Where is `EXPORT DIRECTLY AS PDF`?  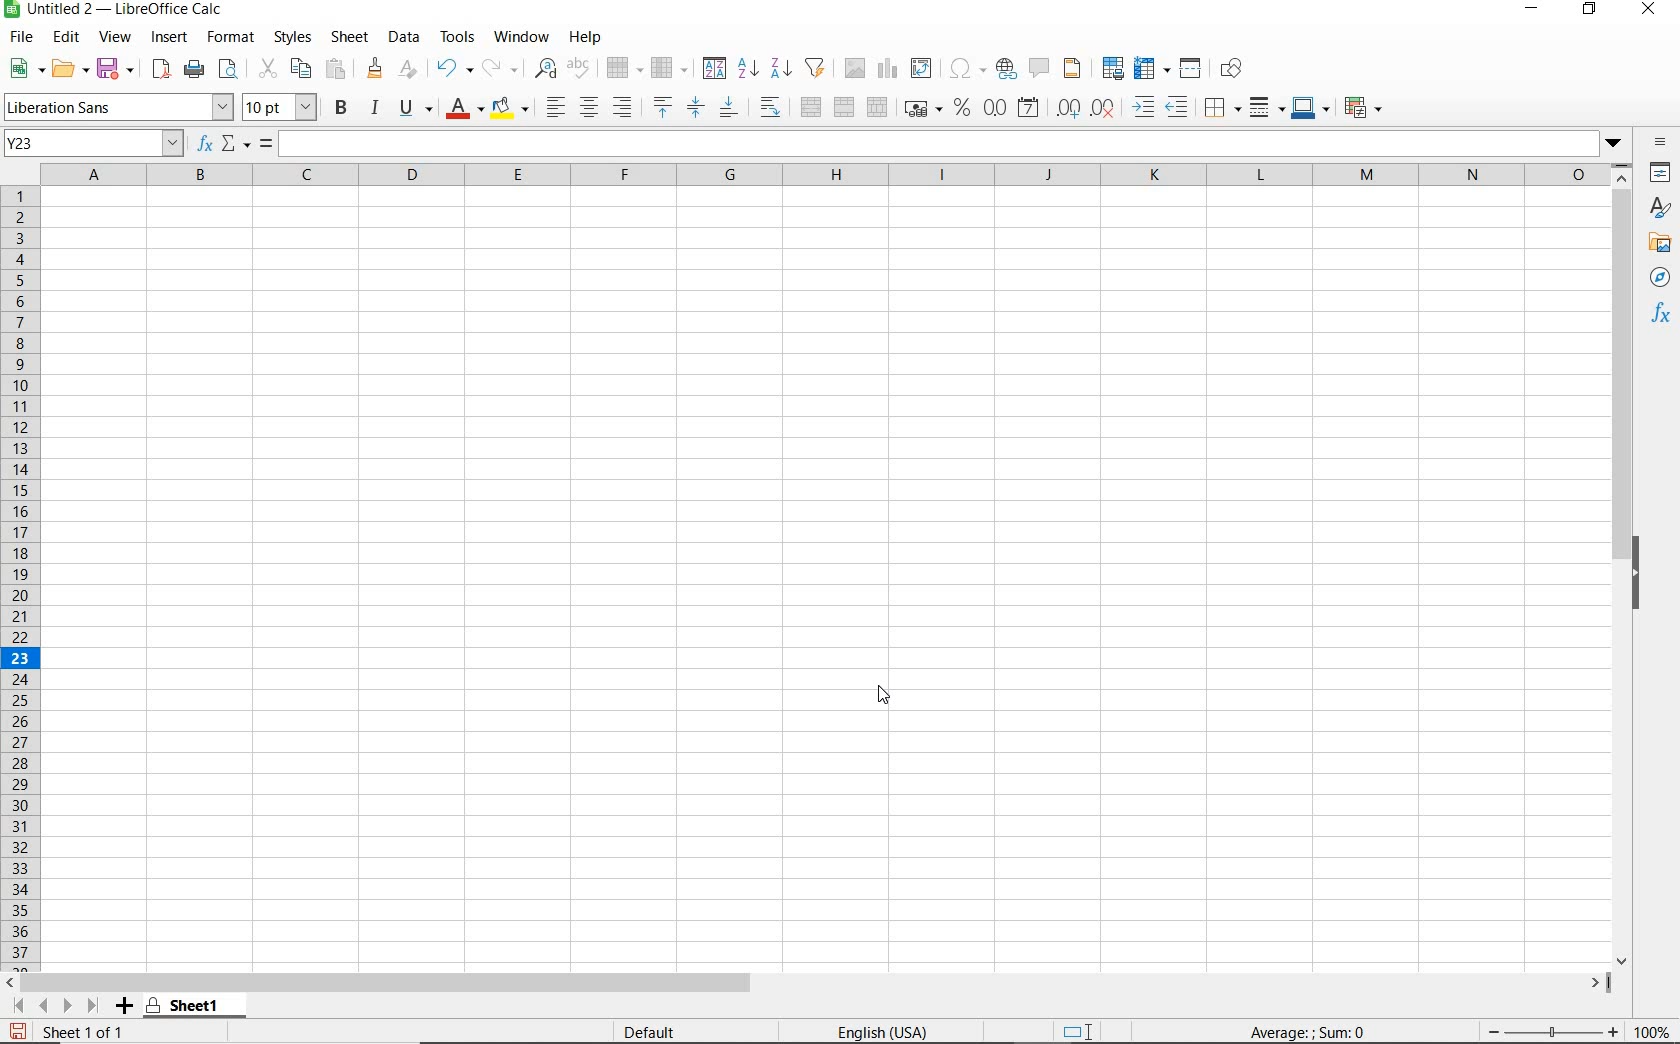
EXPORT DIRECTLY AS PDF is located at coordinates (160, 71).